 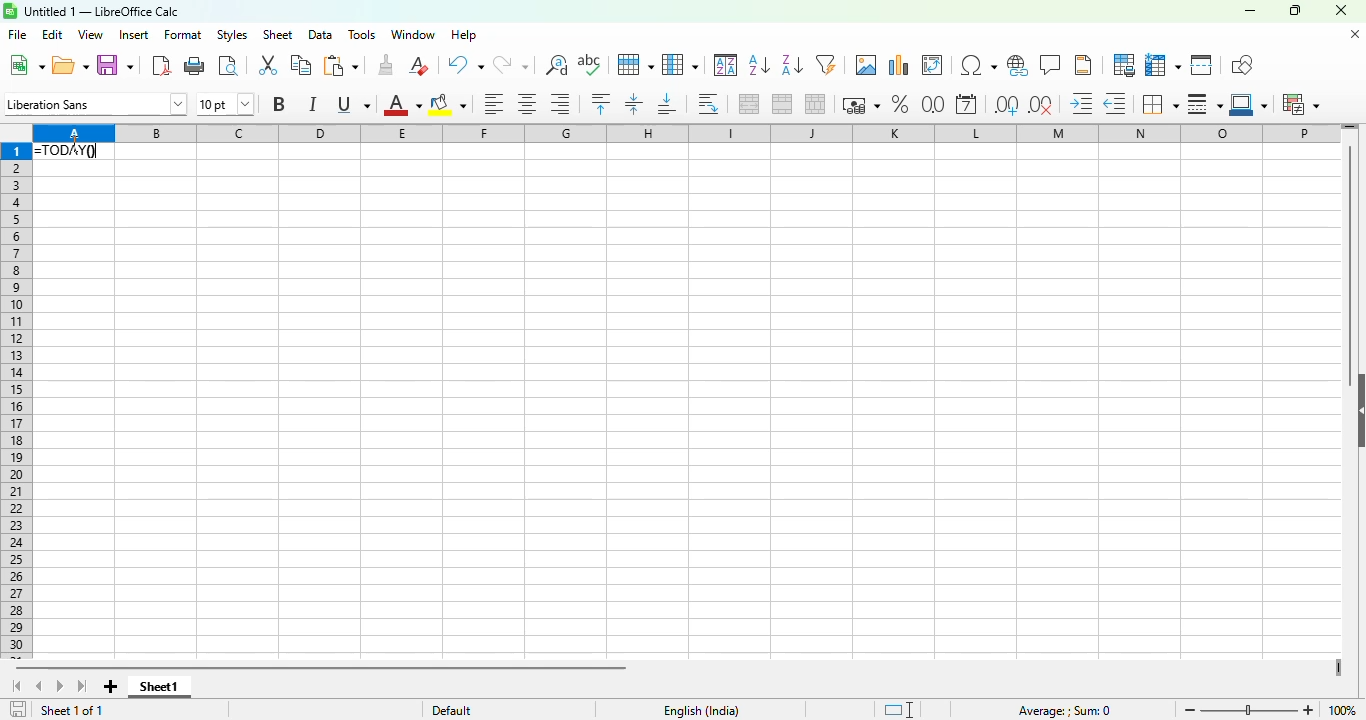 What do you see at coordinates (1083, 65) in the screenshot?
I see `headers and footers` at bounding box center [1083, 65].